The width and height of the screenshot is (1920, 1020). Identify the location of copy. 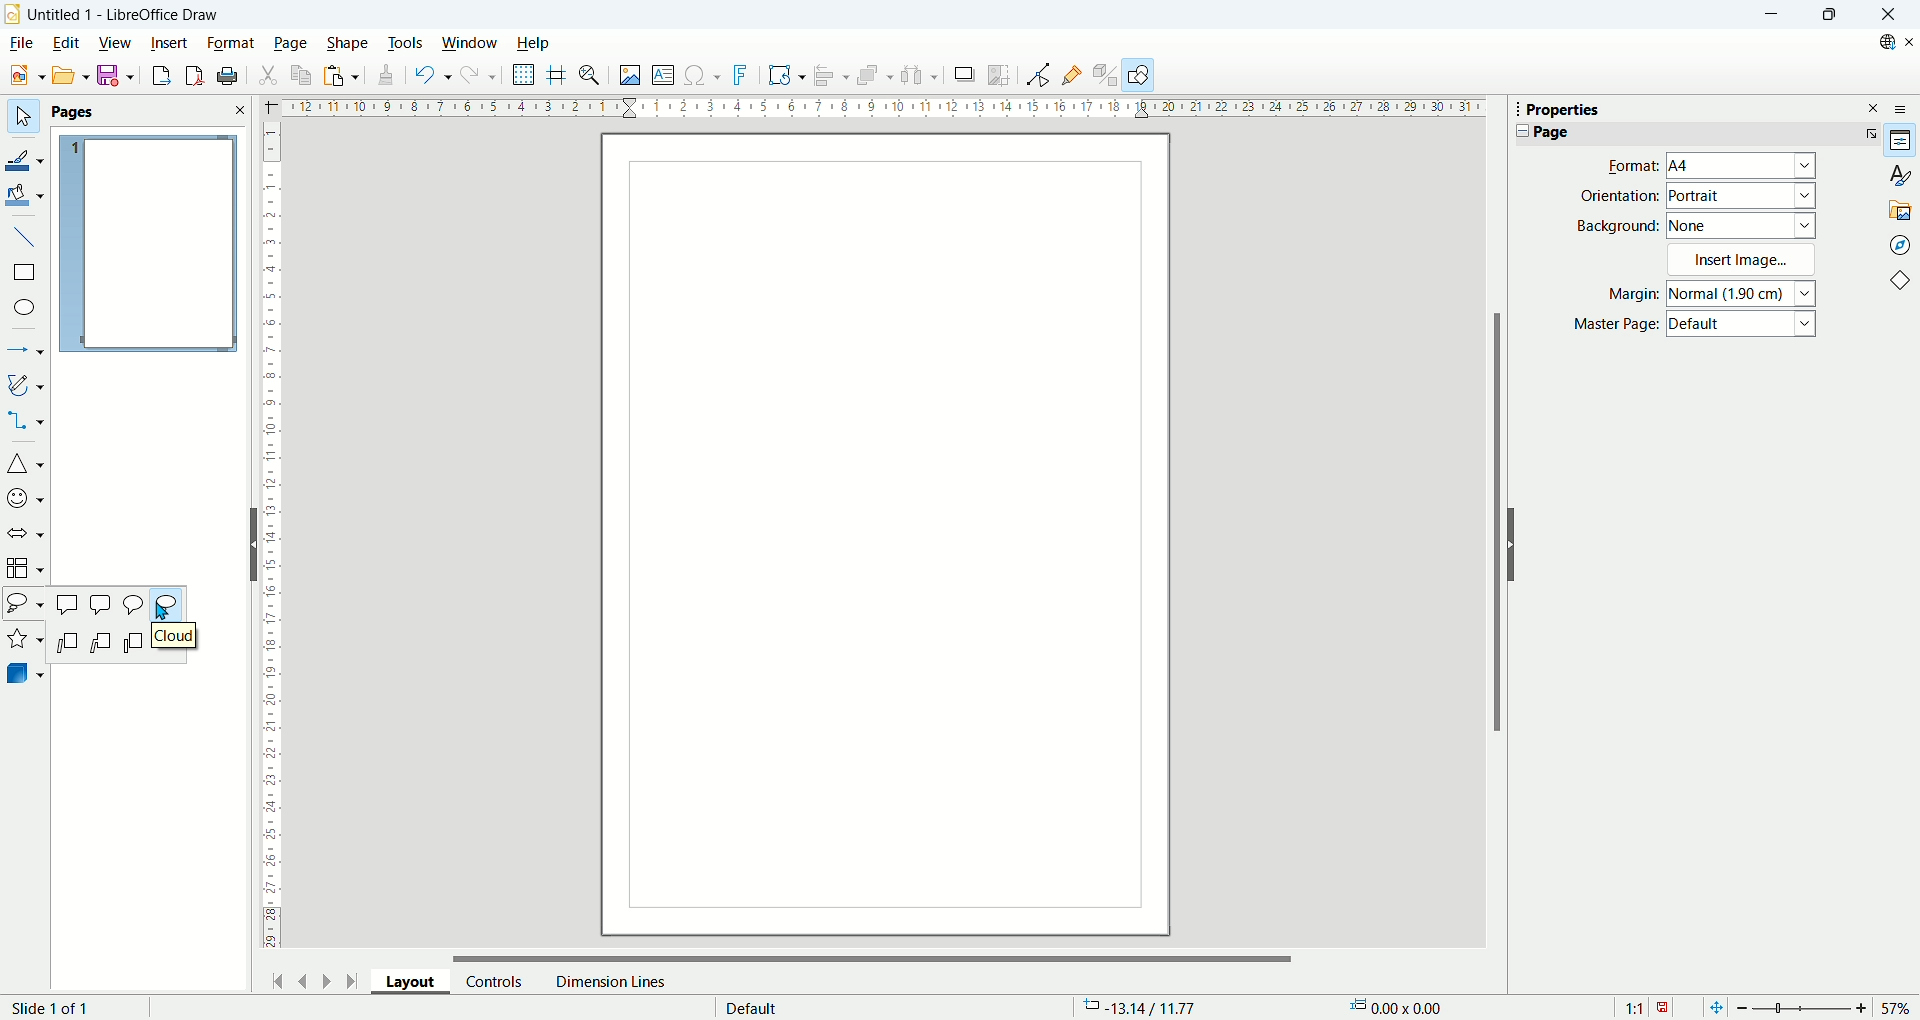
(302, 75).